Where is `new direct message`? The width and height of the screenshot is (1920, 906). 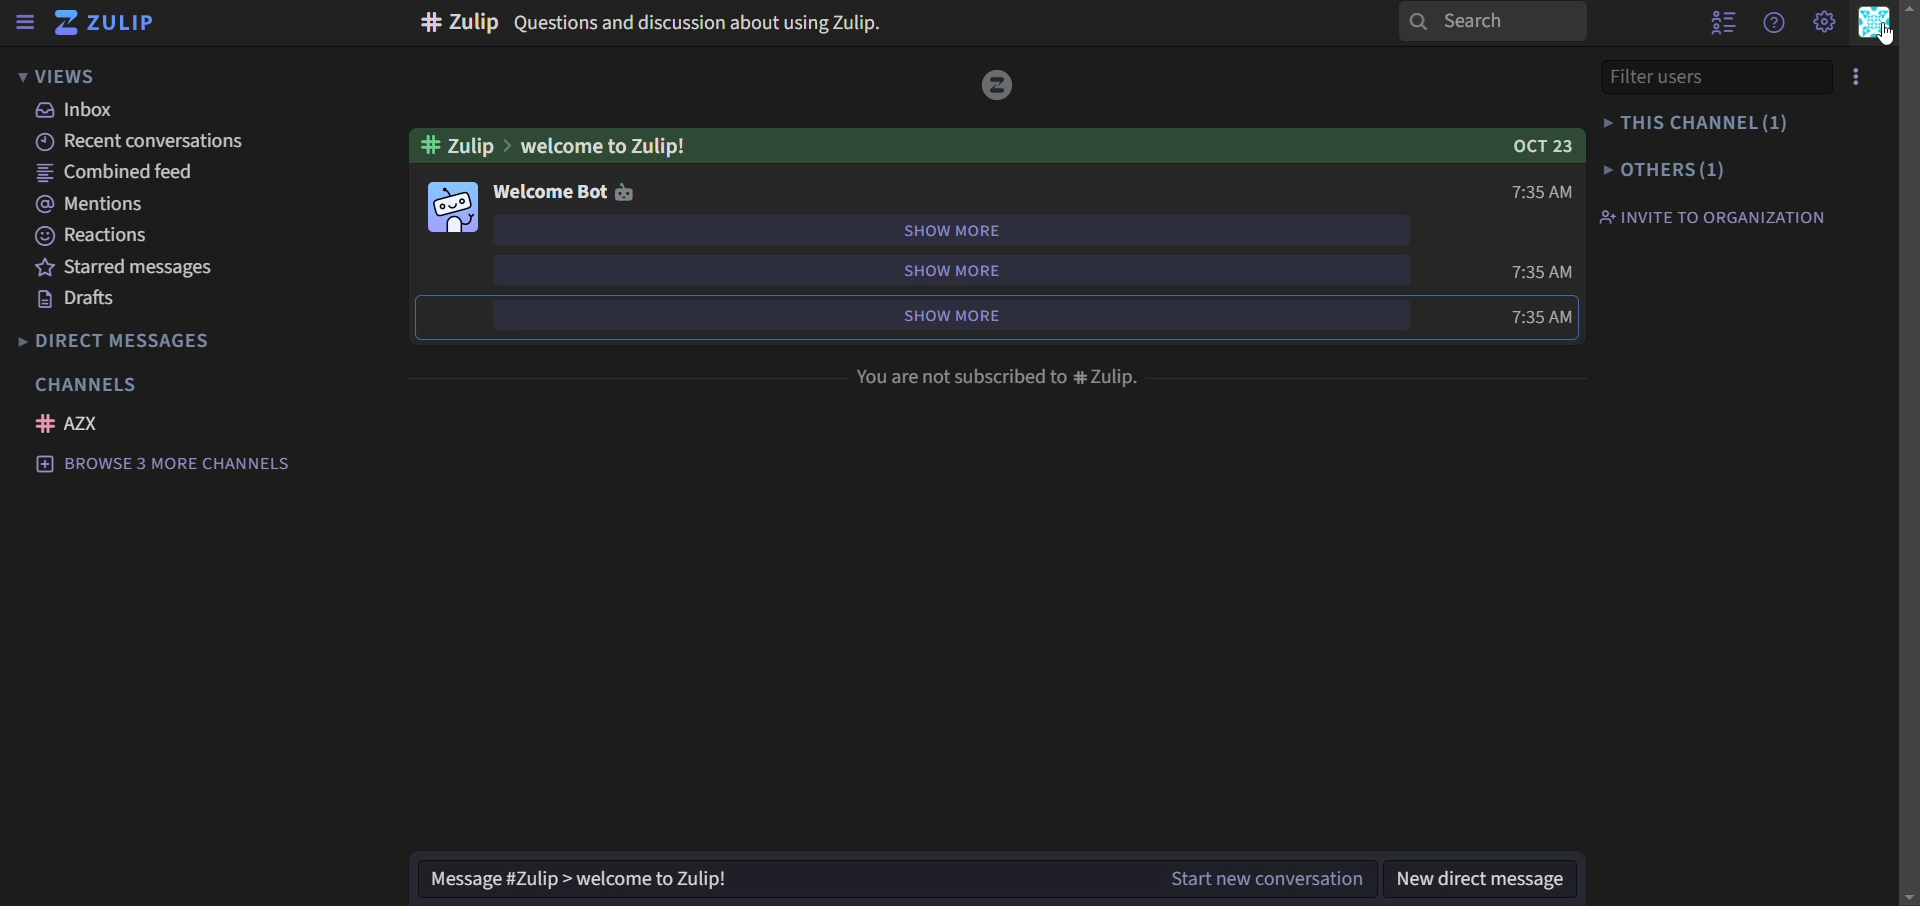
new direct message is located at coordinates (1484, 879).